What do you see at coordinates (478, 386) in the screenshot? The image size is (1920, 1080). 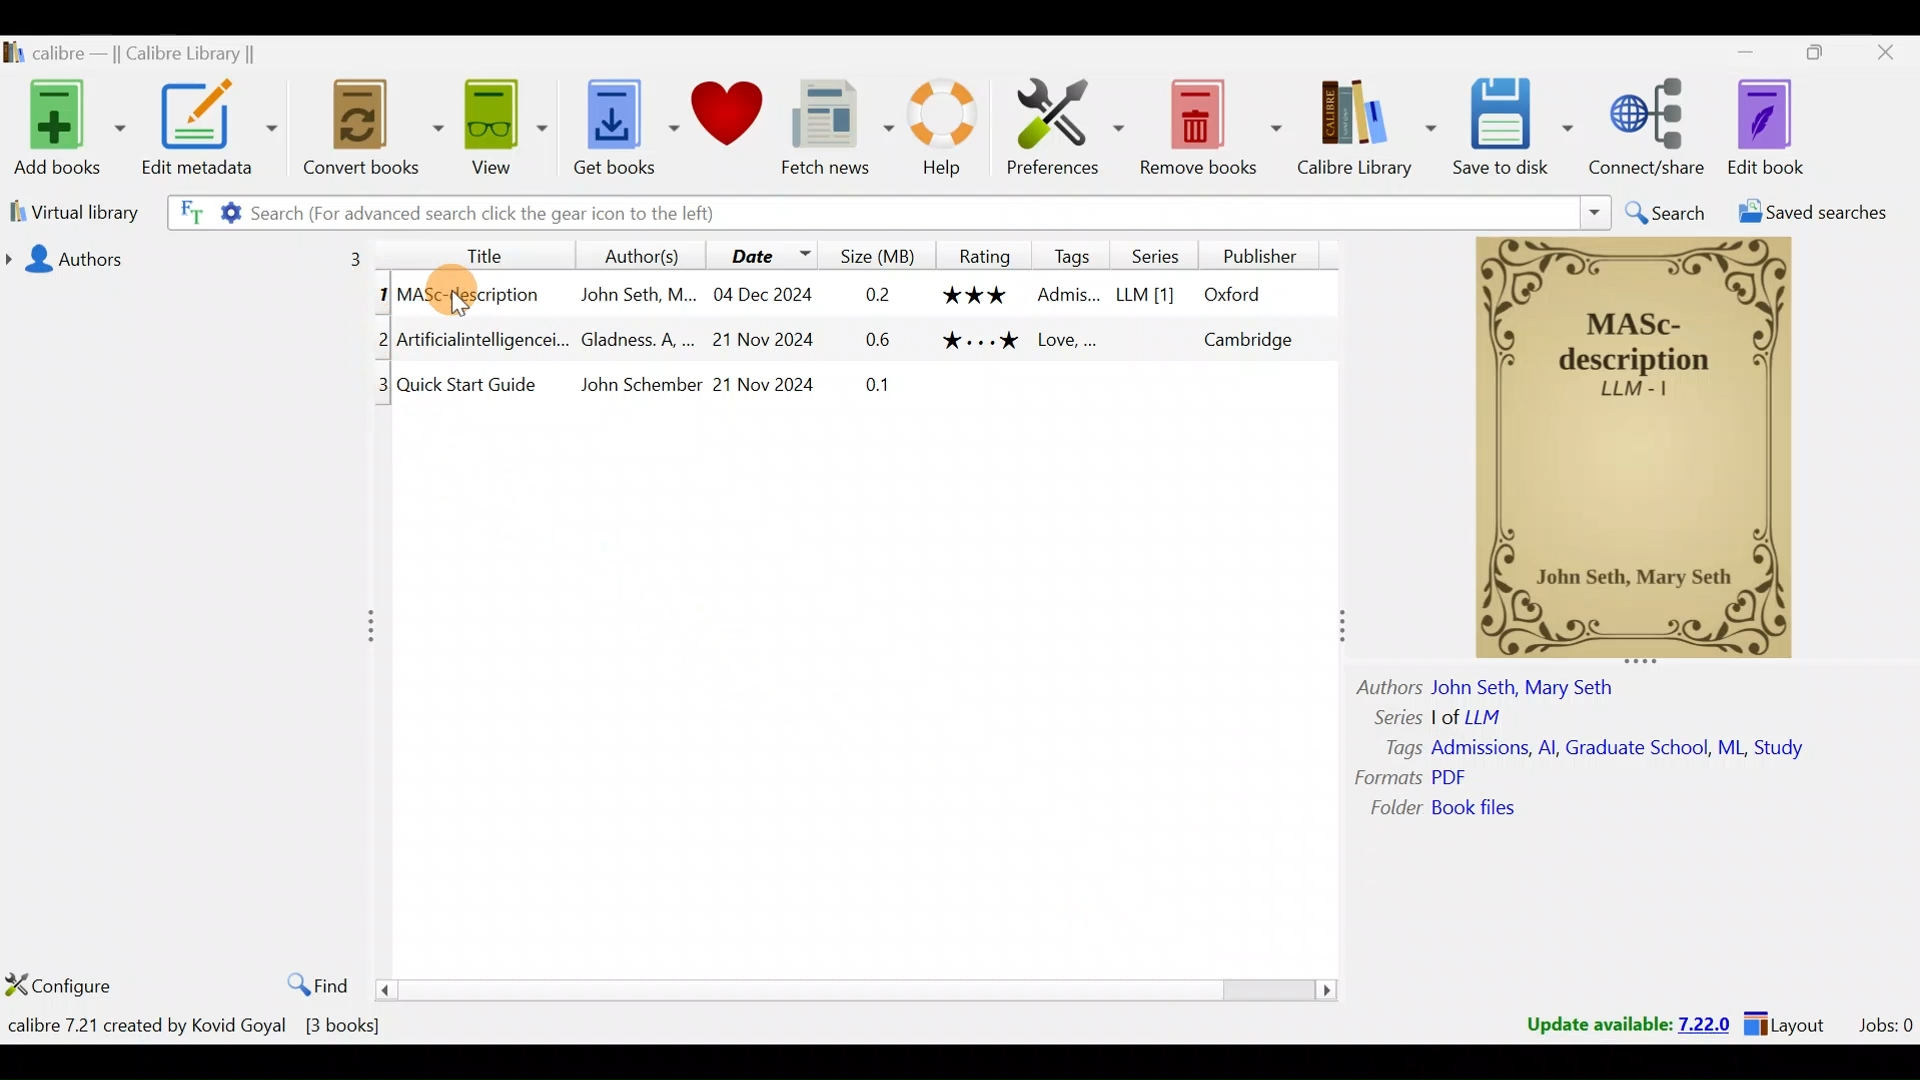 I see `` at bounding box center [478, 386].